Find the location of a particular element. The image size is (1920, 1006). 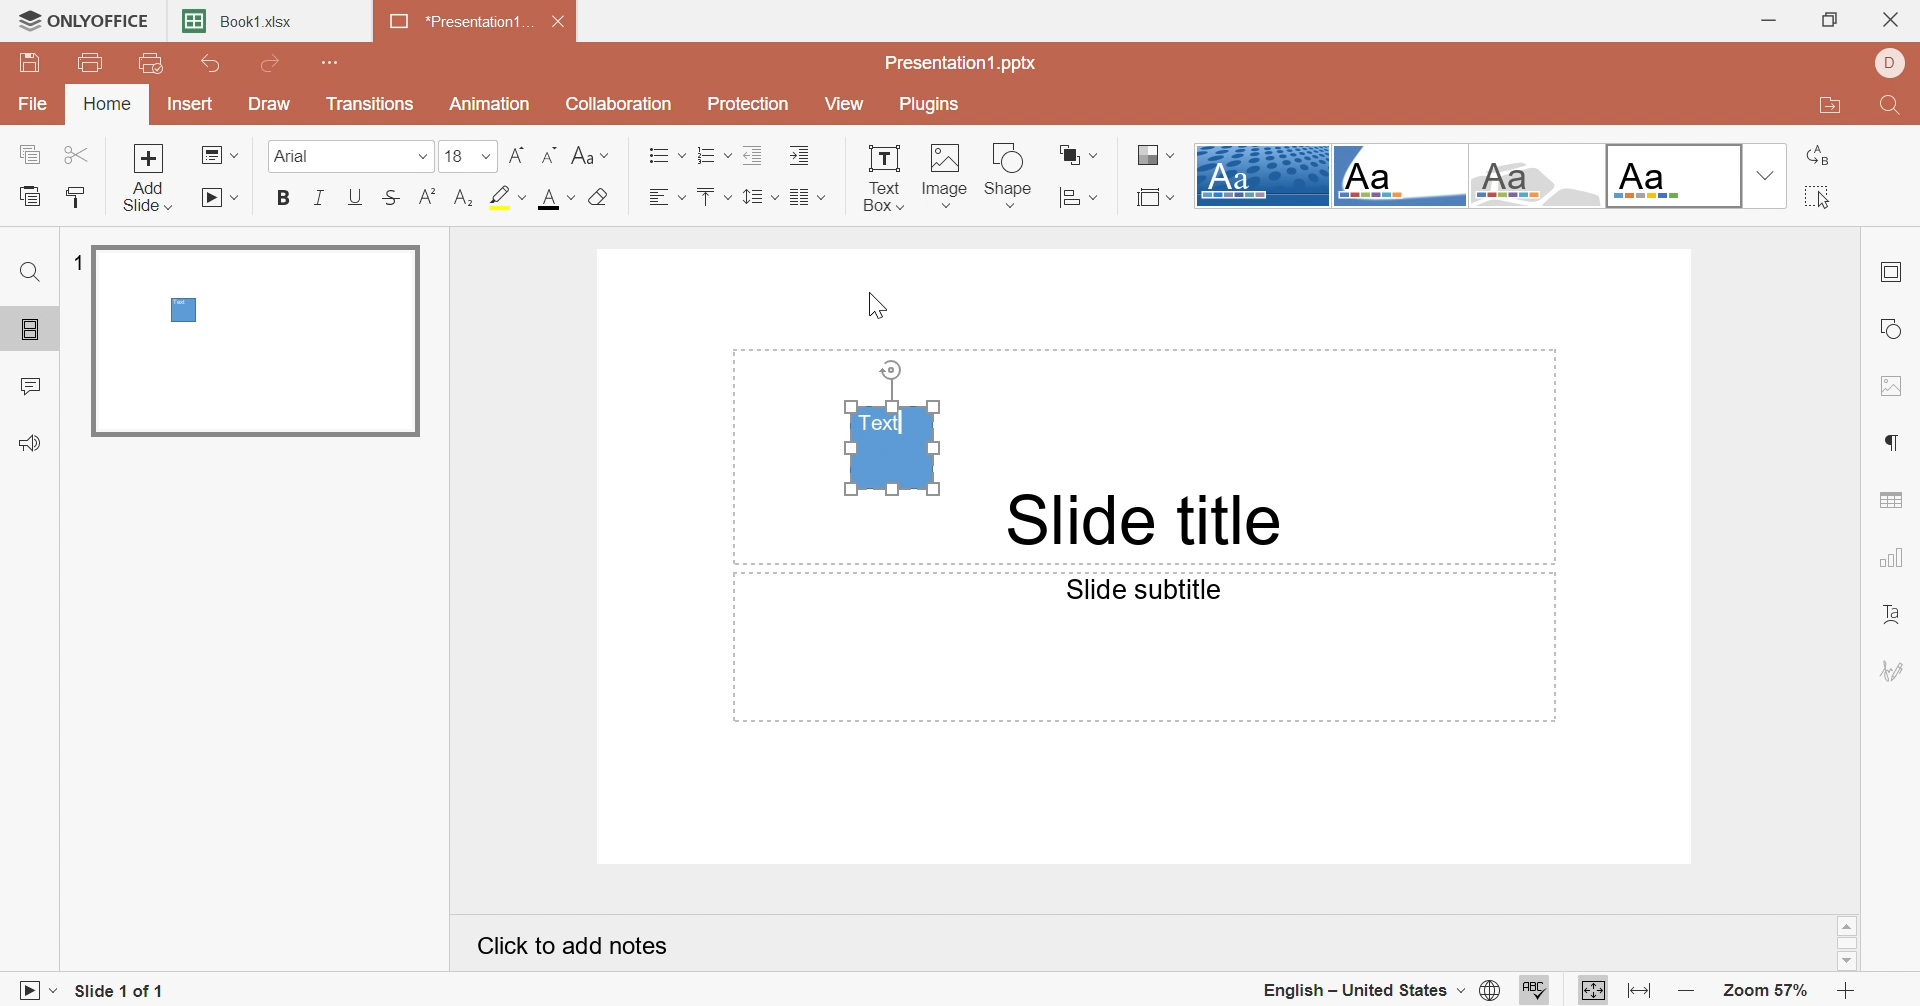

Scroll Bar is located at coordinates (1850, 944).